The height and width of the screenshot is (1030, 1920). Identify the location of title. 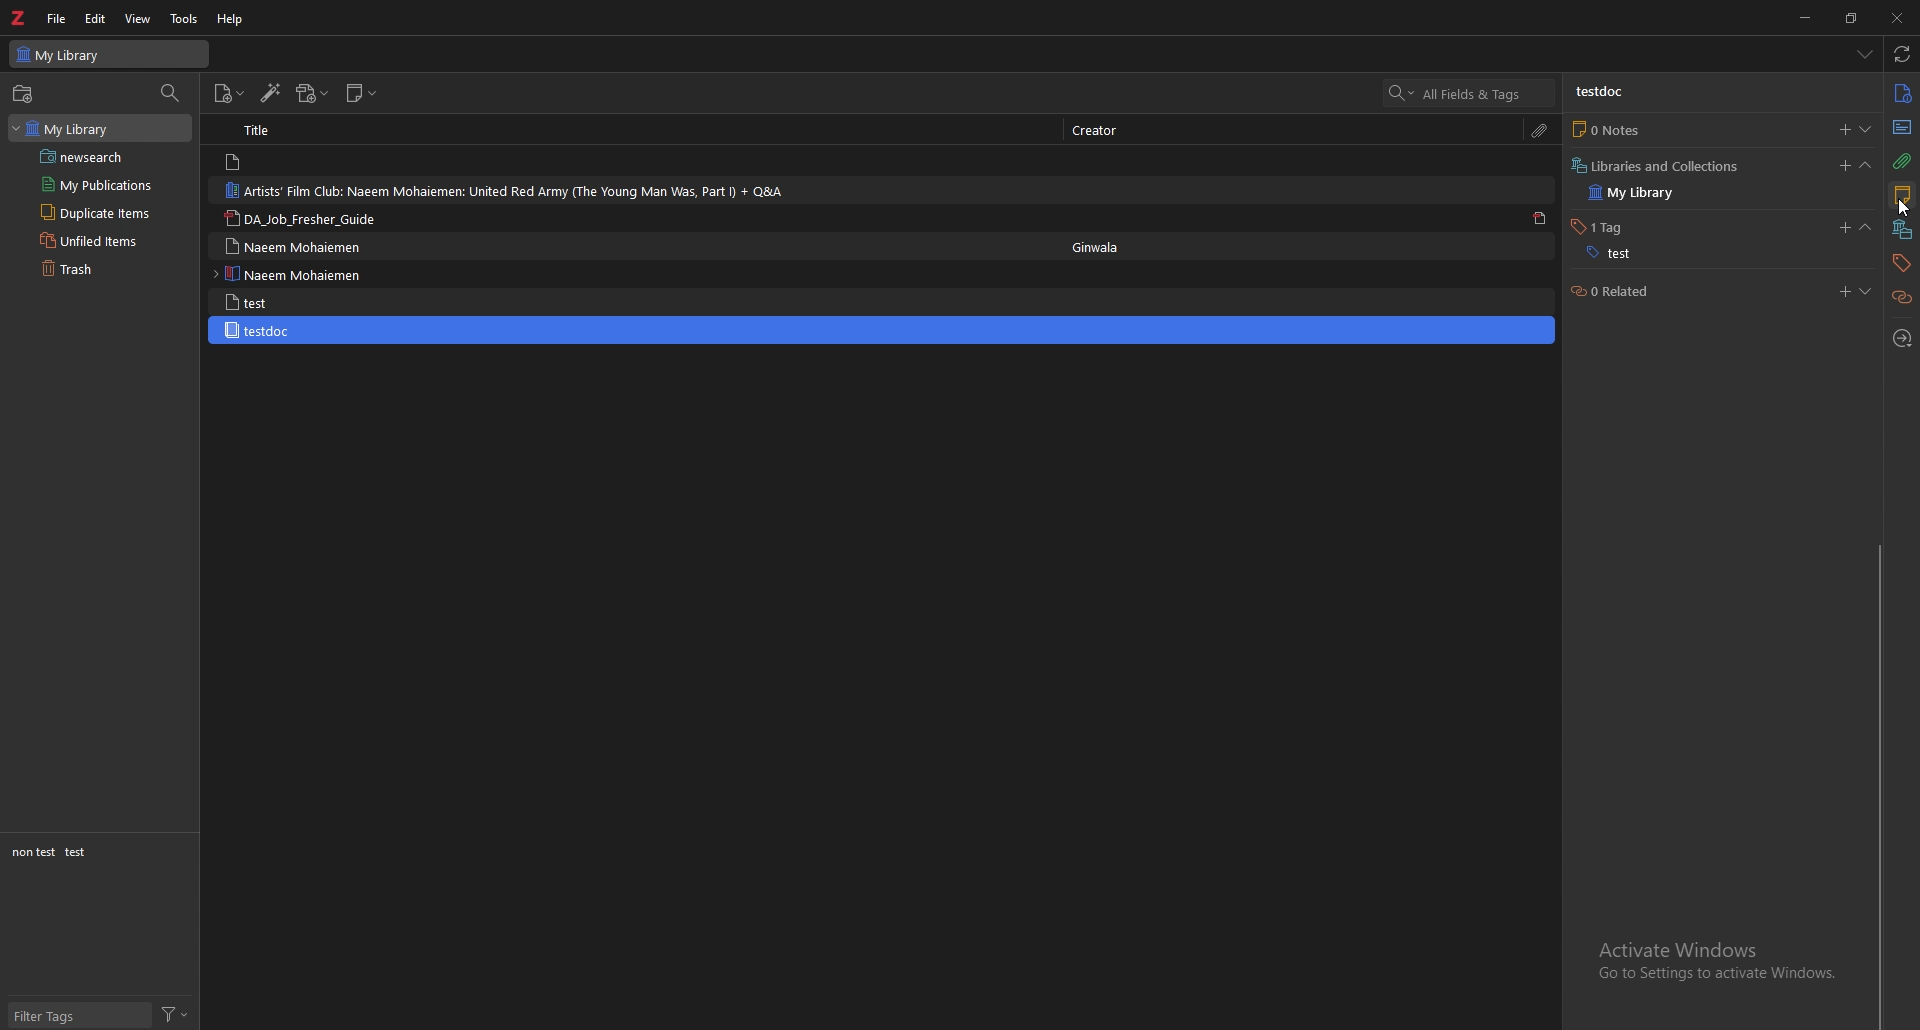
(271, 131).